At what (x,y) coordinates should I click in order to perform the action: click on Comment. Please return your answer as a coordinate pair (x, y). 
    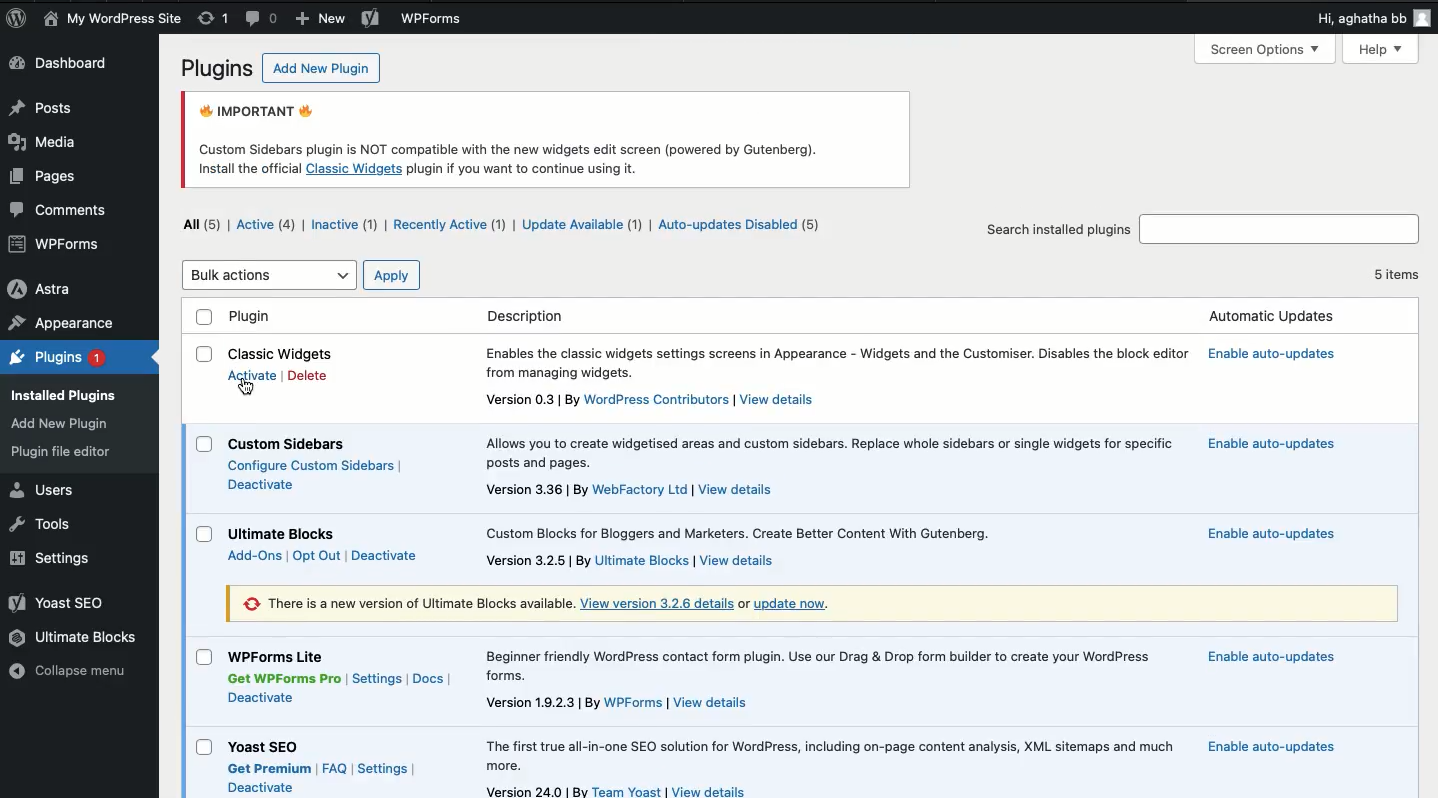
    Looking at the image, I should click on (64, 209).